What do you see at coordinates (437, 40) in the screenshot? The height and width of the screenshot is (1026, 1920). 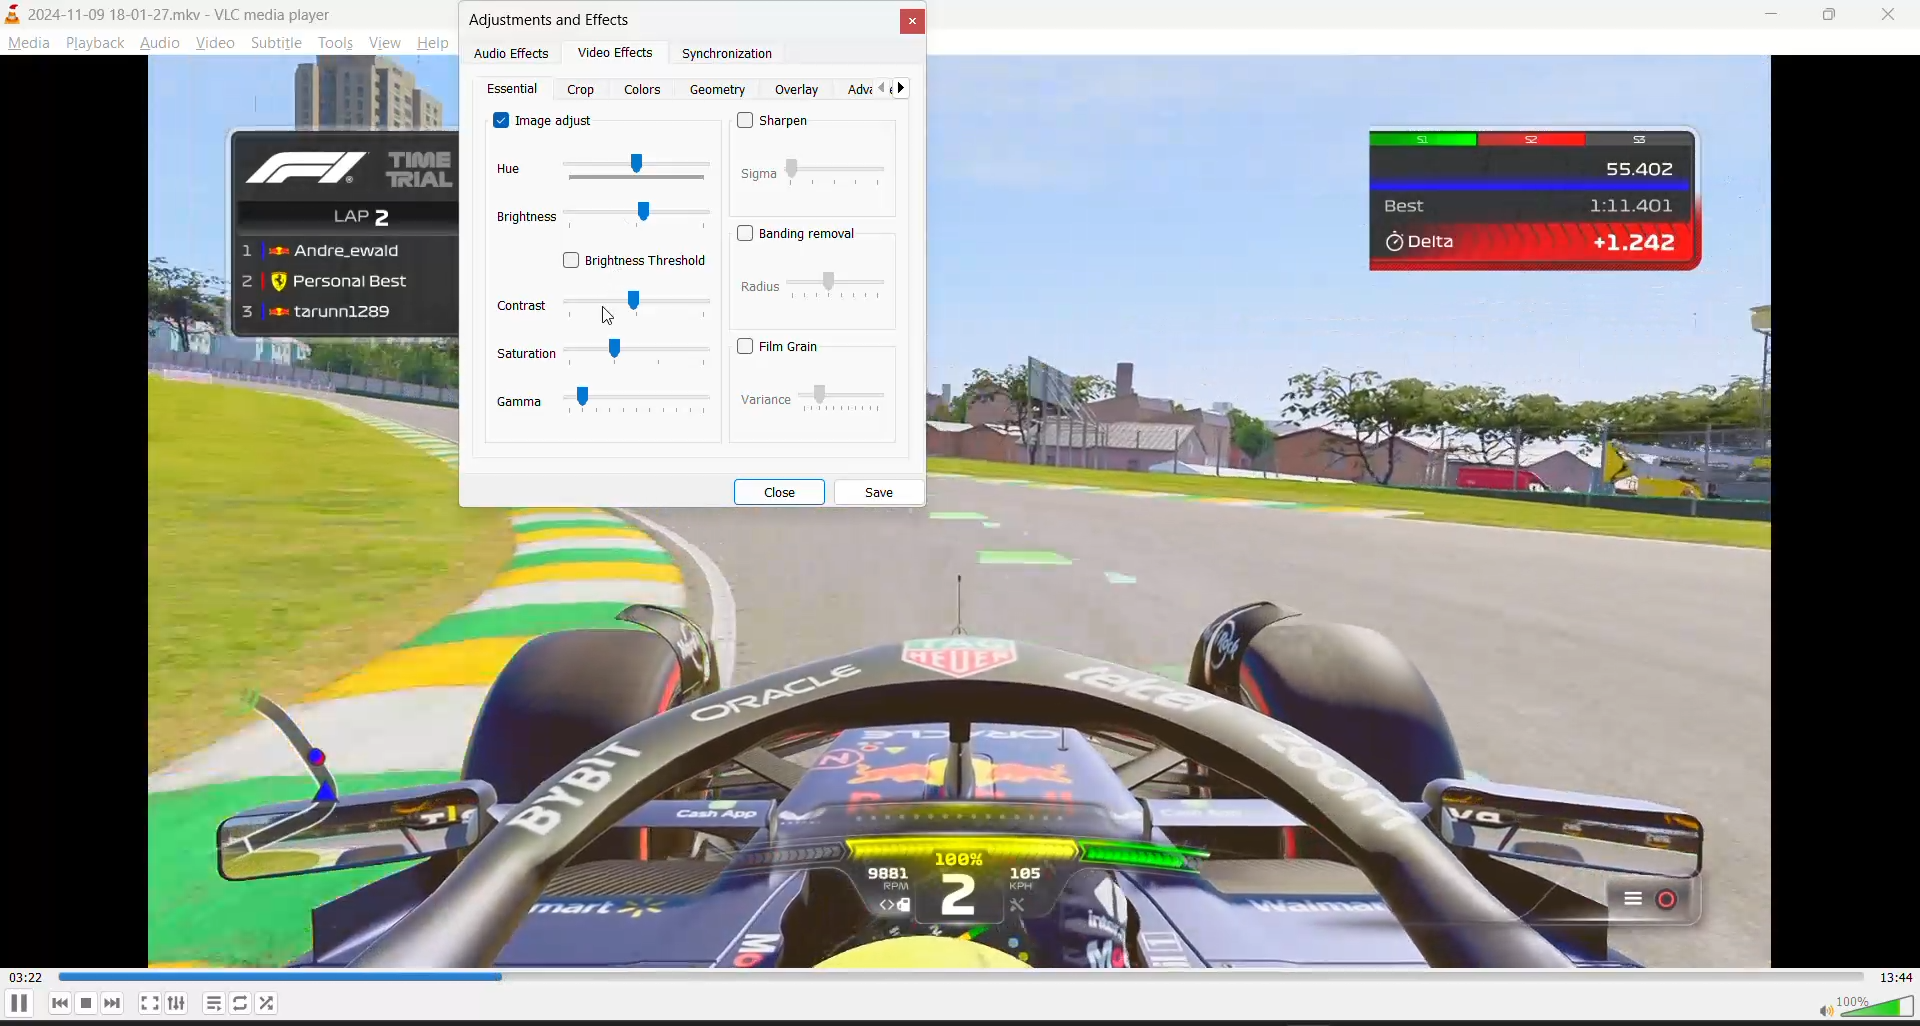 I see `help` at bounding box center [437, 40].